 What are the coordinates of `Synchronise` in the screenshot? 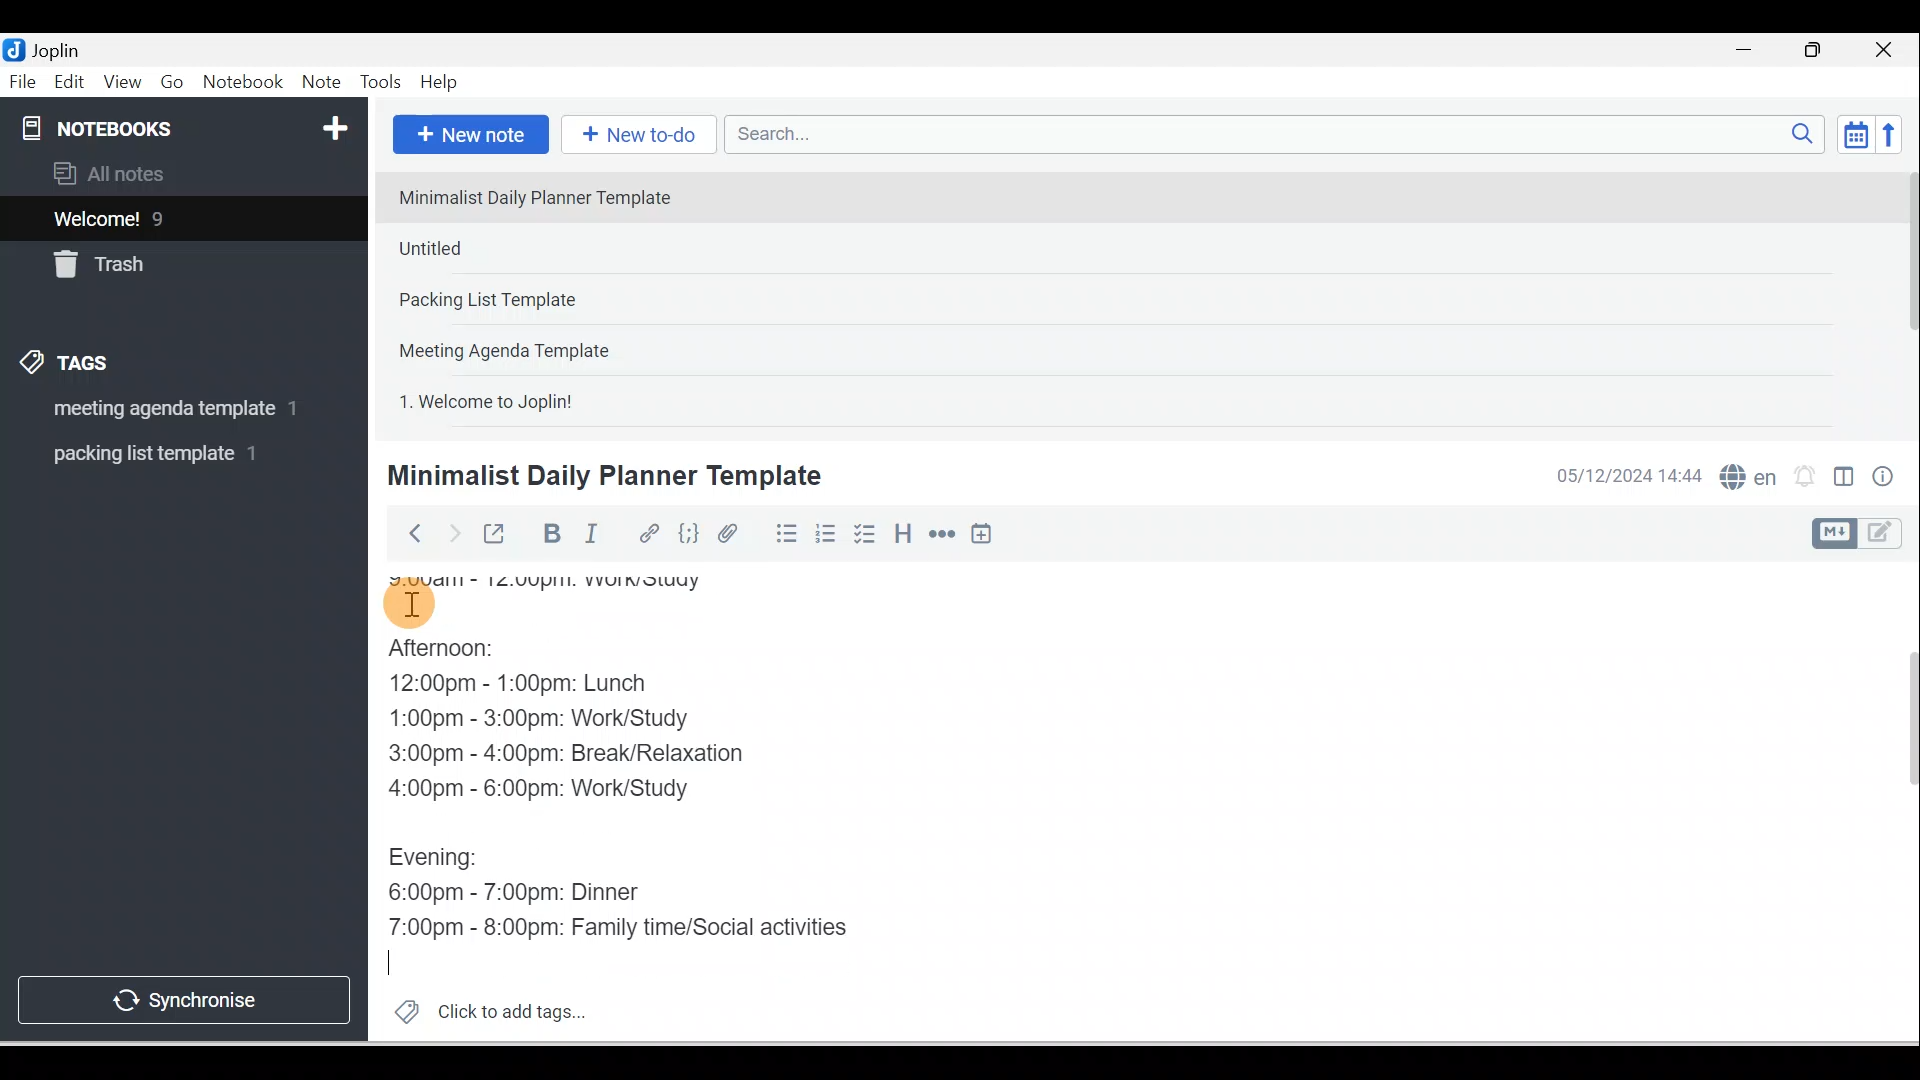 It's located at (182, 996).